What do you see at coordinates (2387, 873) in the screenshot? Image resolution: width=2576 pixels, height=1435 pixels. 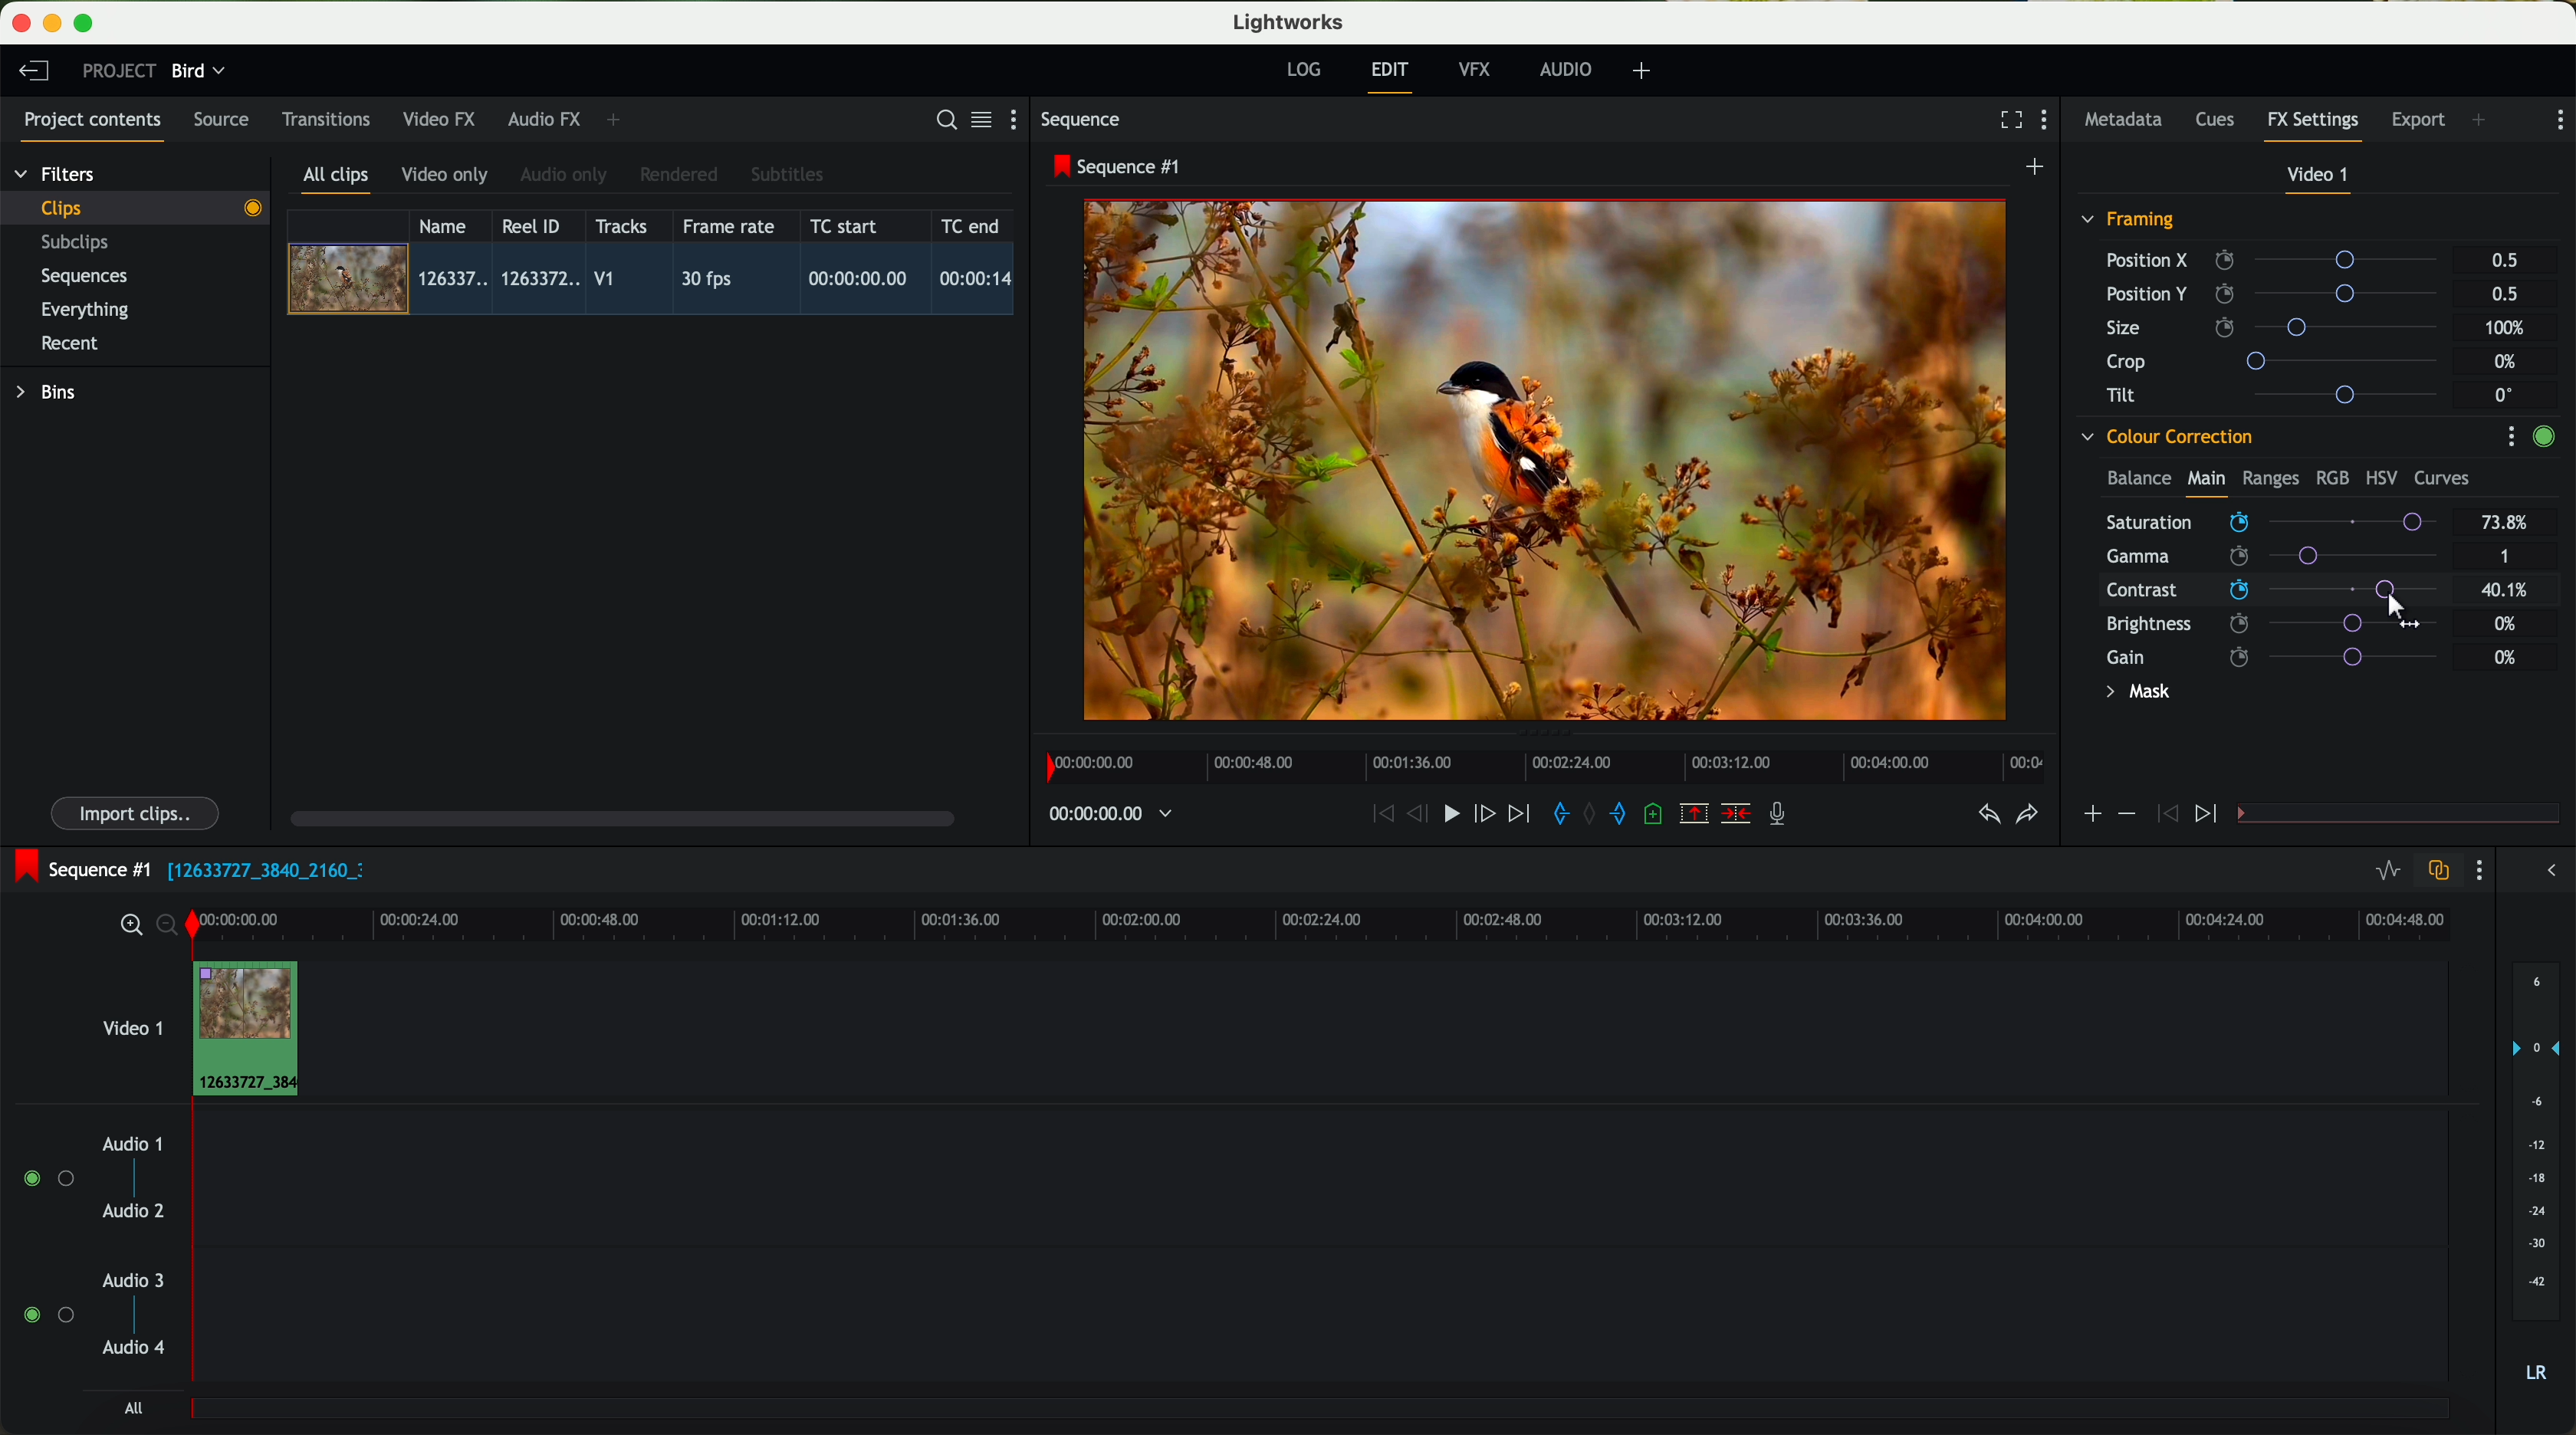 I see `toggle audio levels editing` at bounding box center [2387, 873].